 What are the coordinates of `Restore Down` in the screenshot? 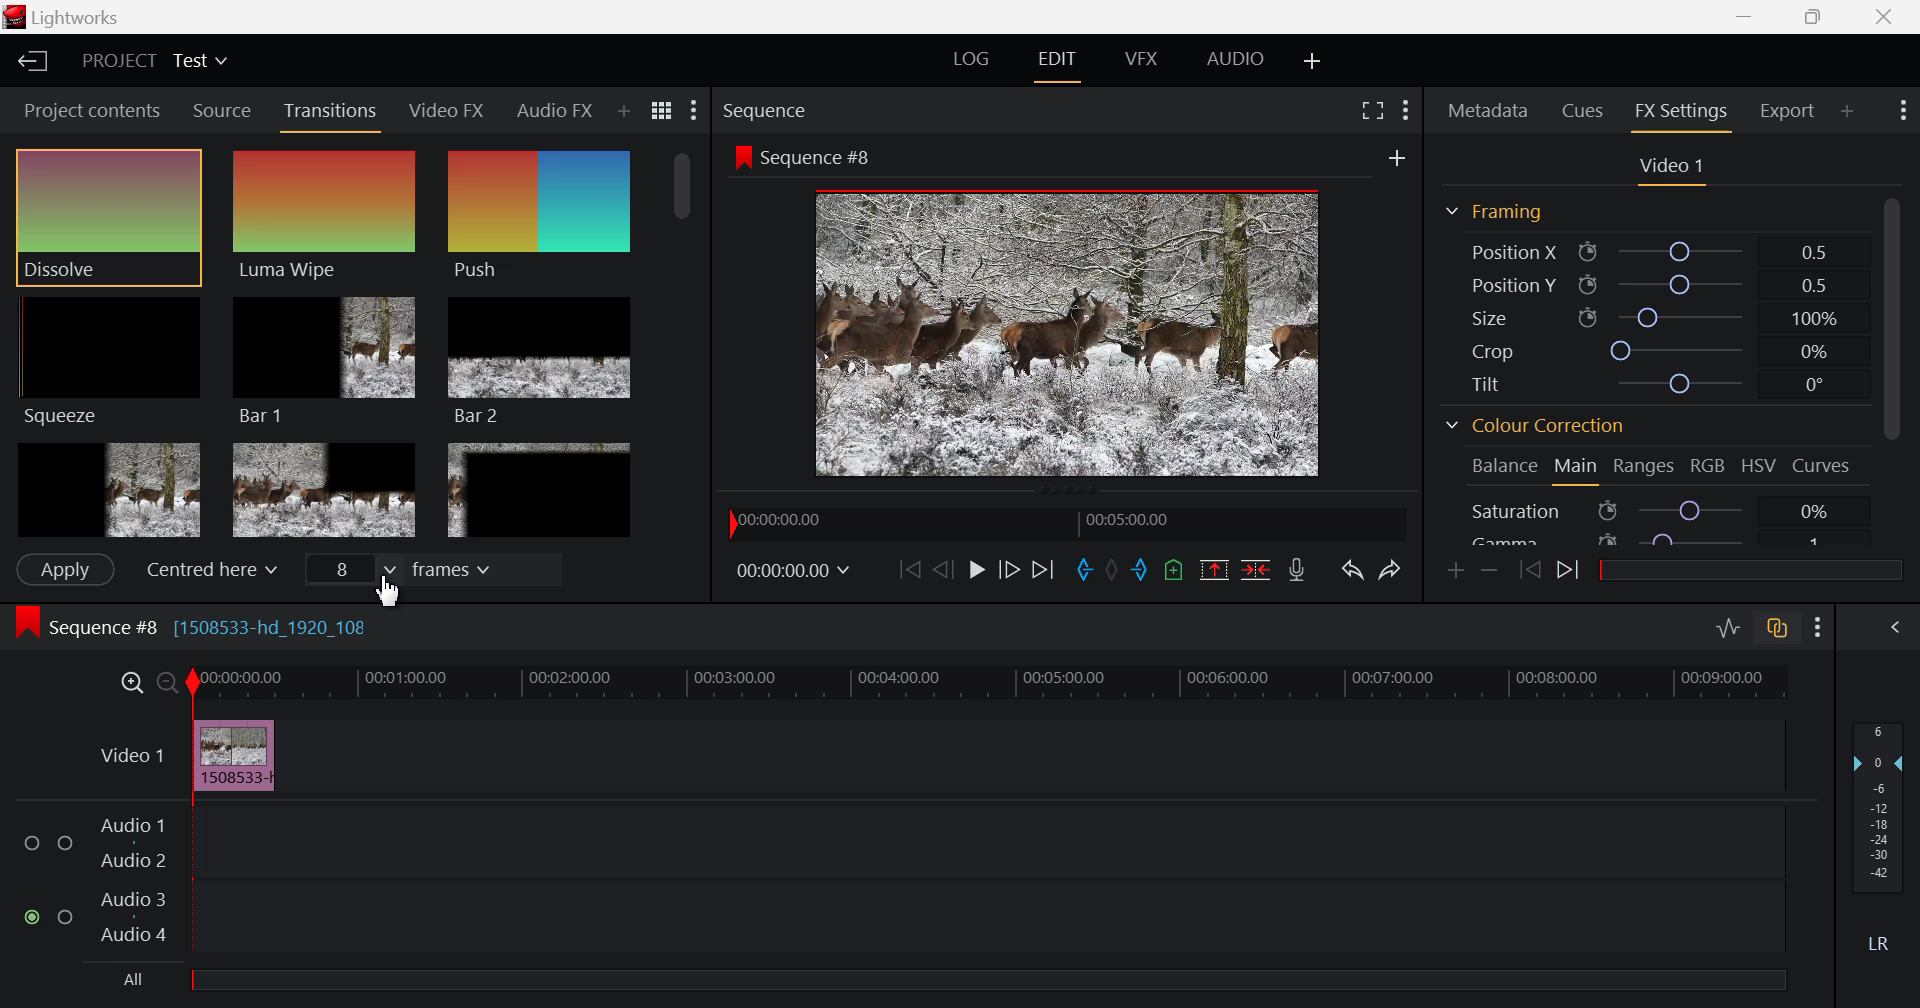 It's located at (1748, 19).